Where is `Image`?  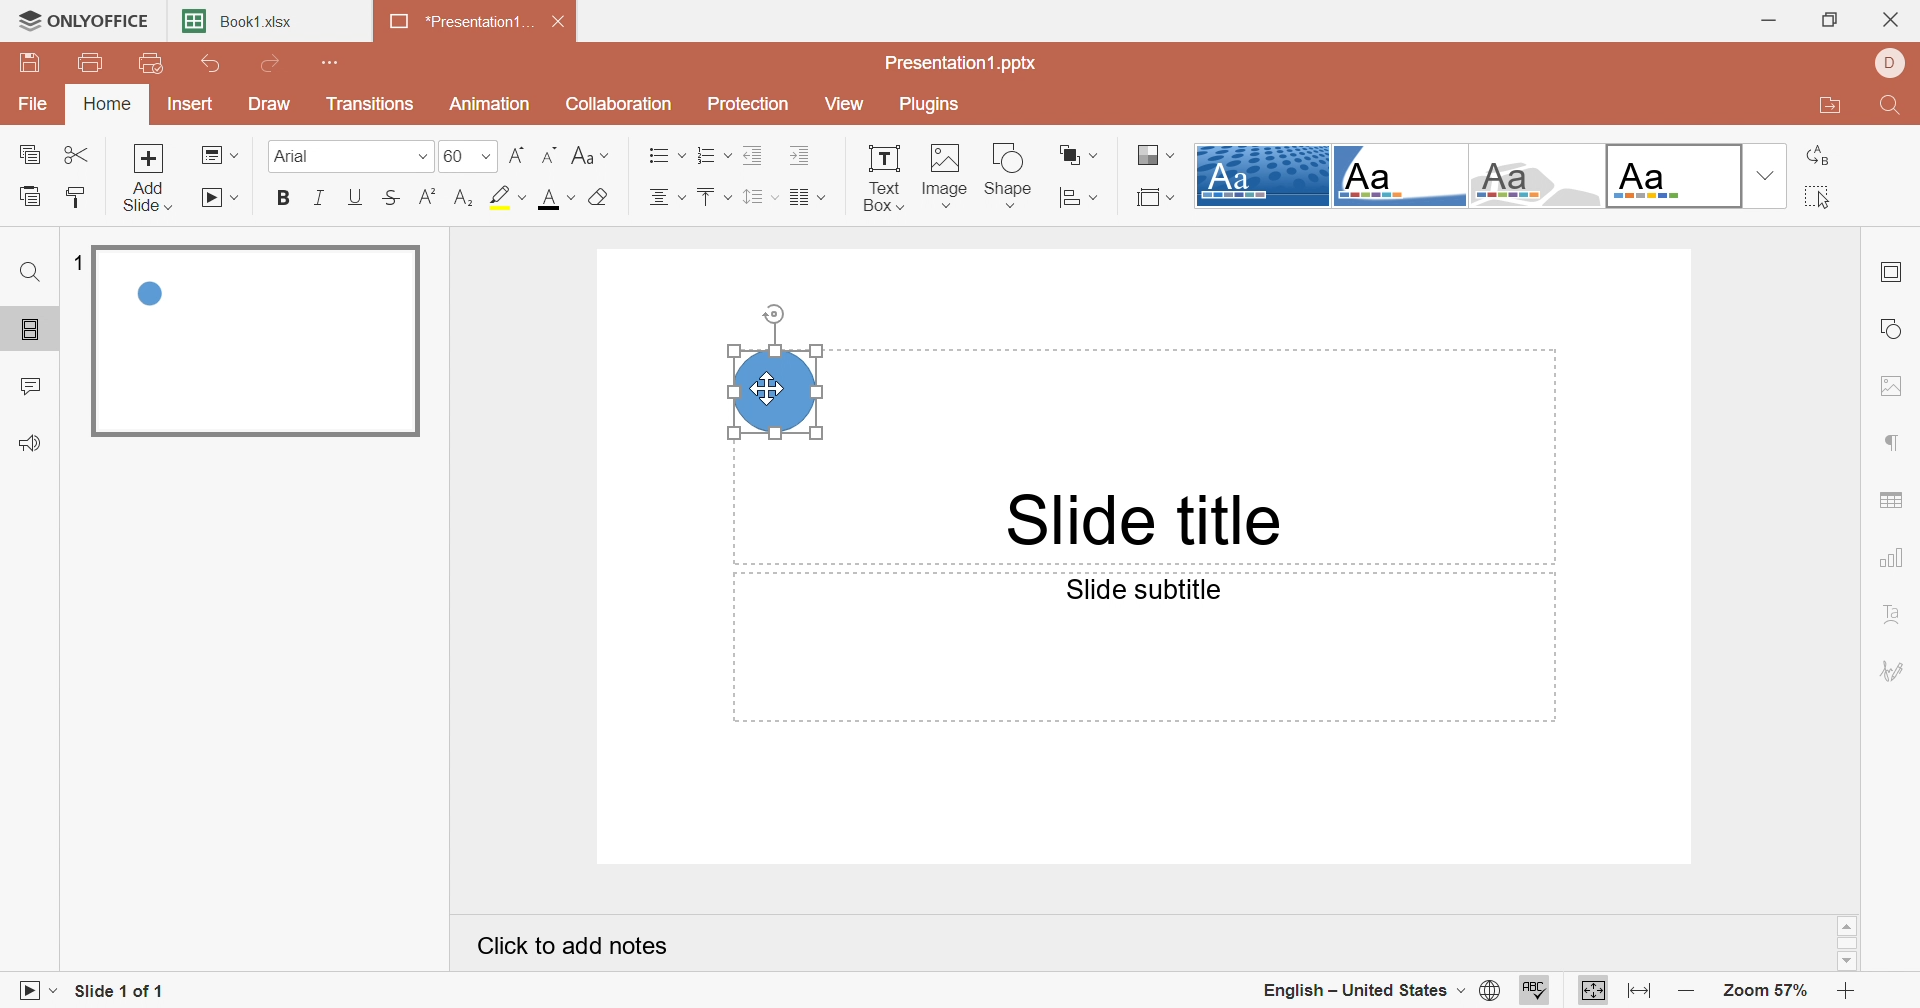
Image is located at coordinates (941, 176).